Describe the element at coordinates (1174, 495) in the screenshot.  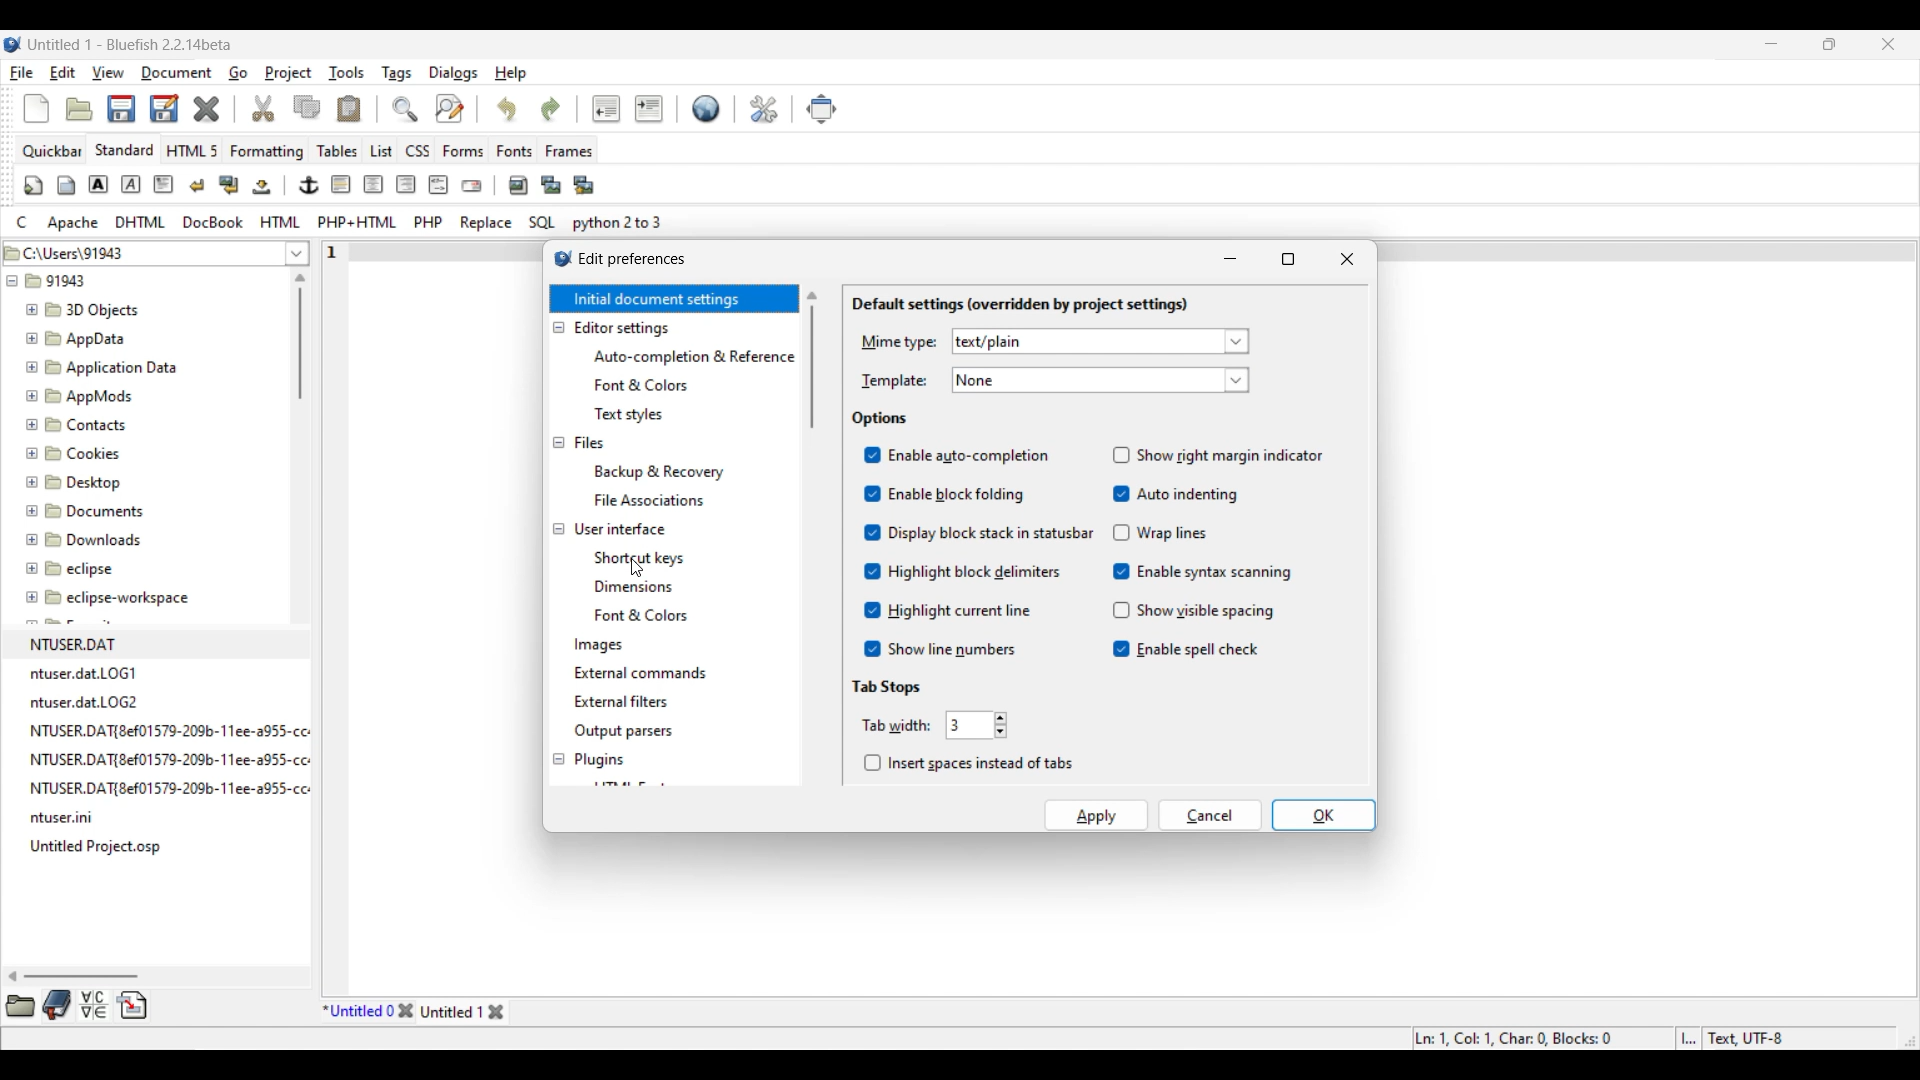
I see `@ Auto indenting` at that location.